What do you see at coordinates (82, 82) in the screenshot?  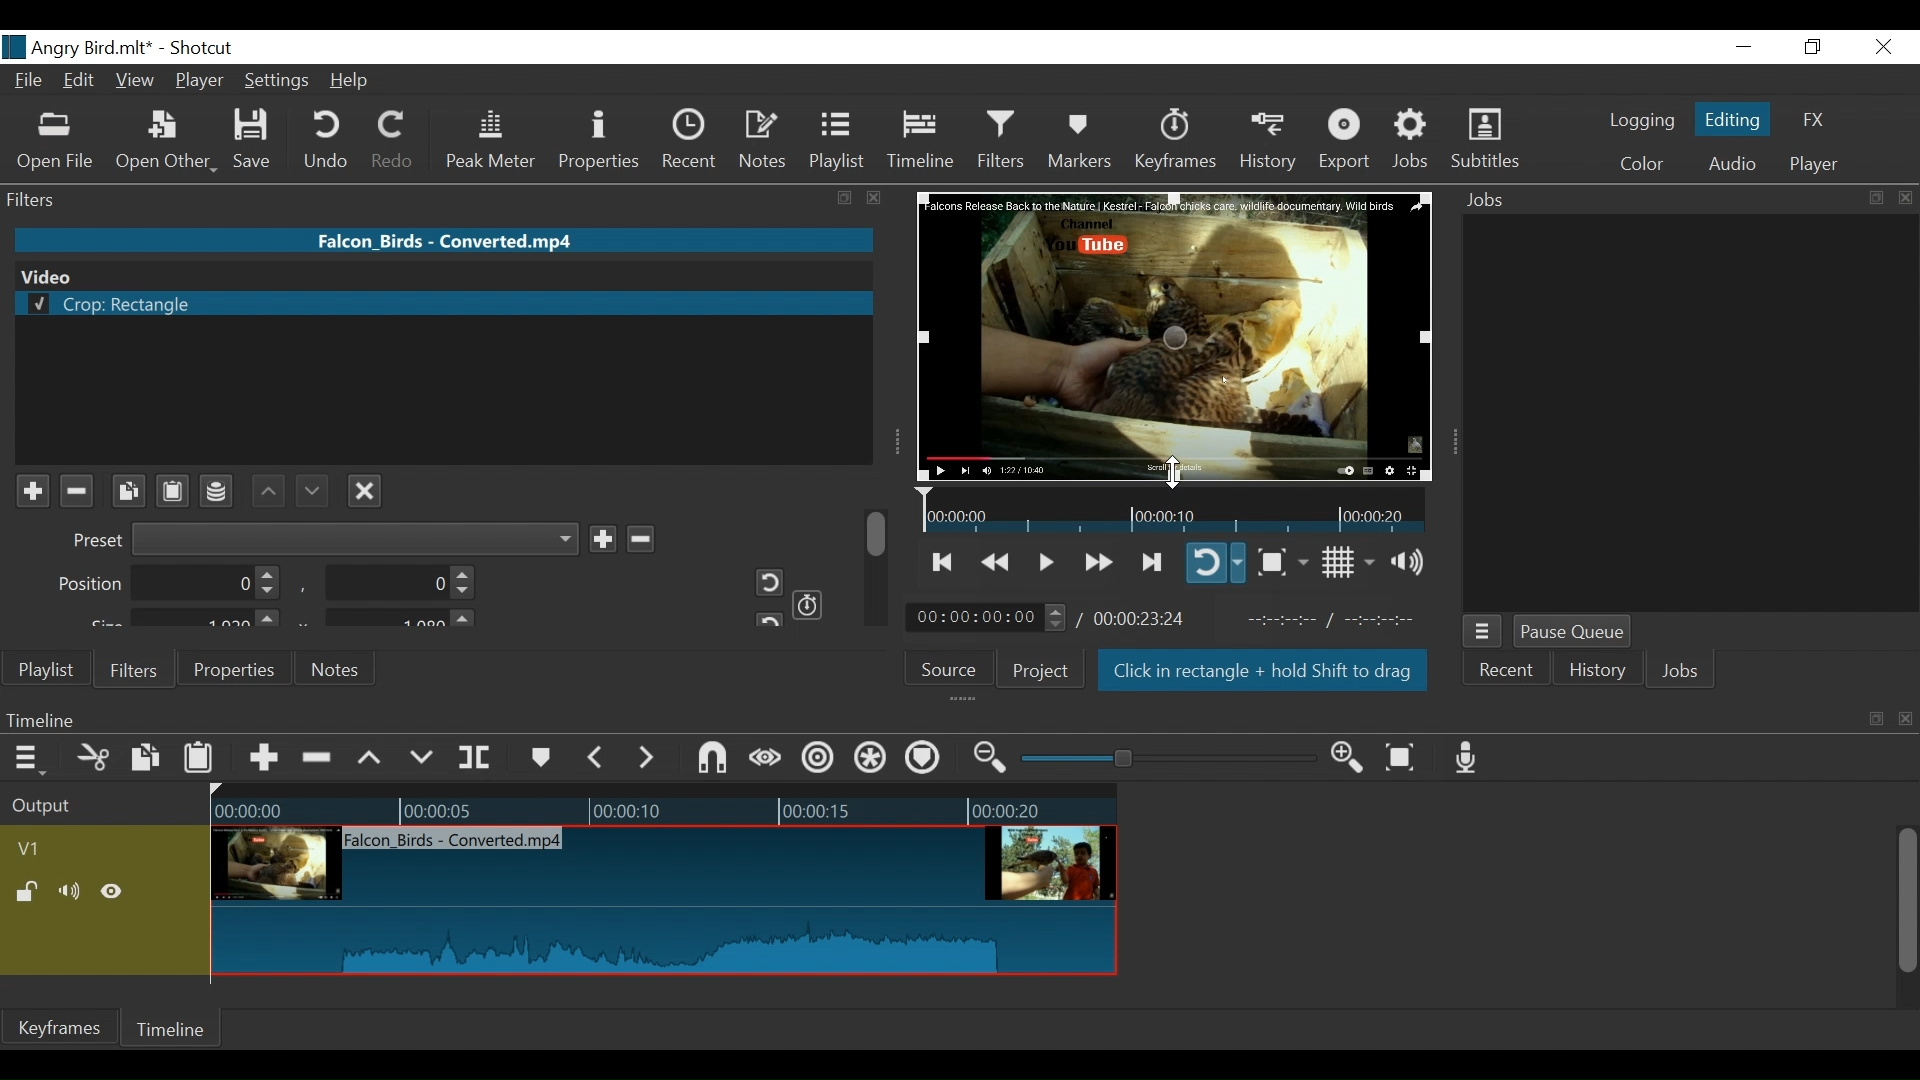 I see `Edit` at bounding box center [82, 82].